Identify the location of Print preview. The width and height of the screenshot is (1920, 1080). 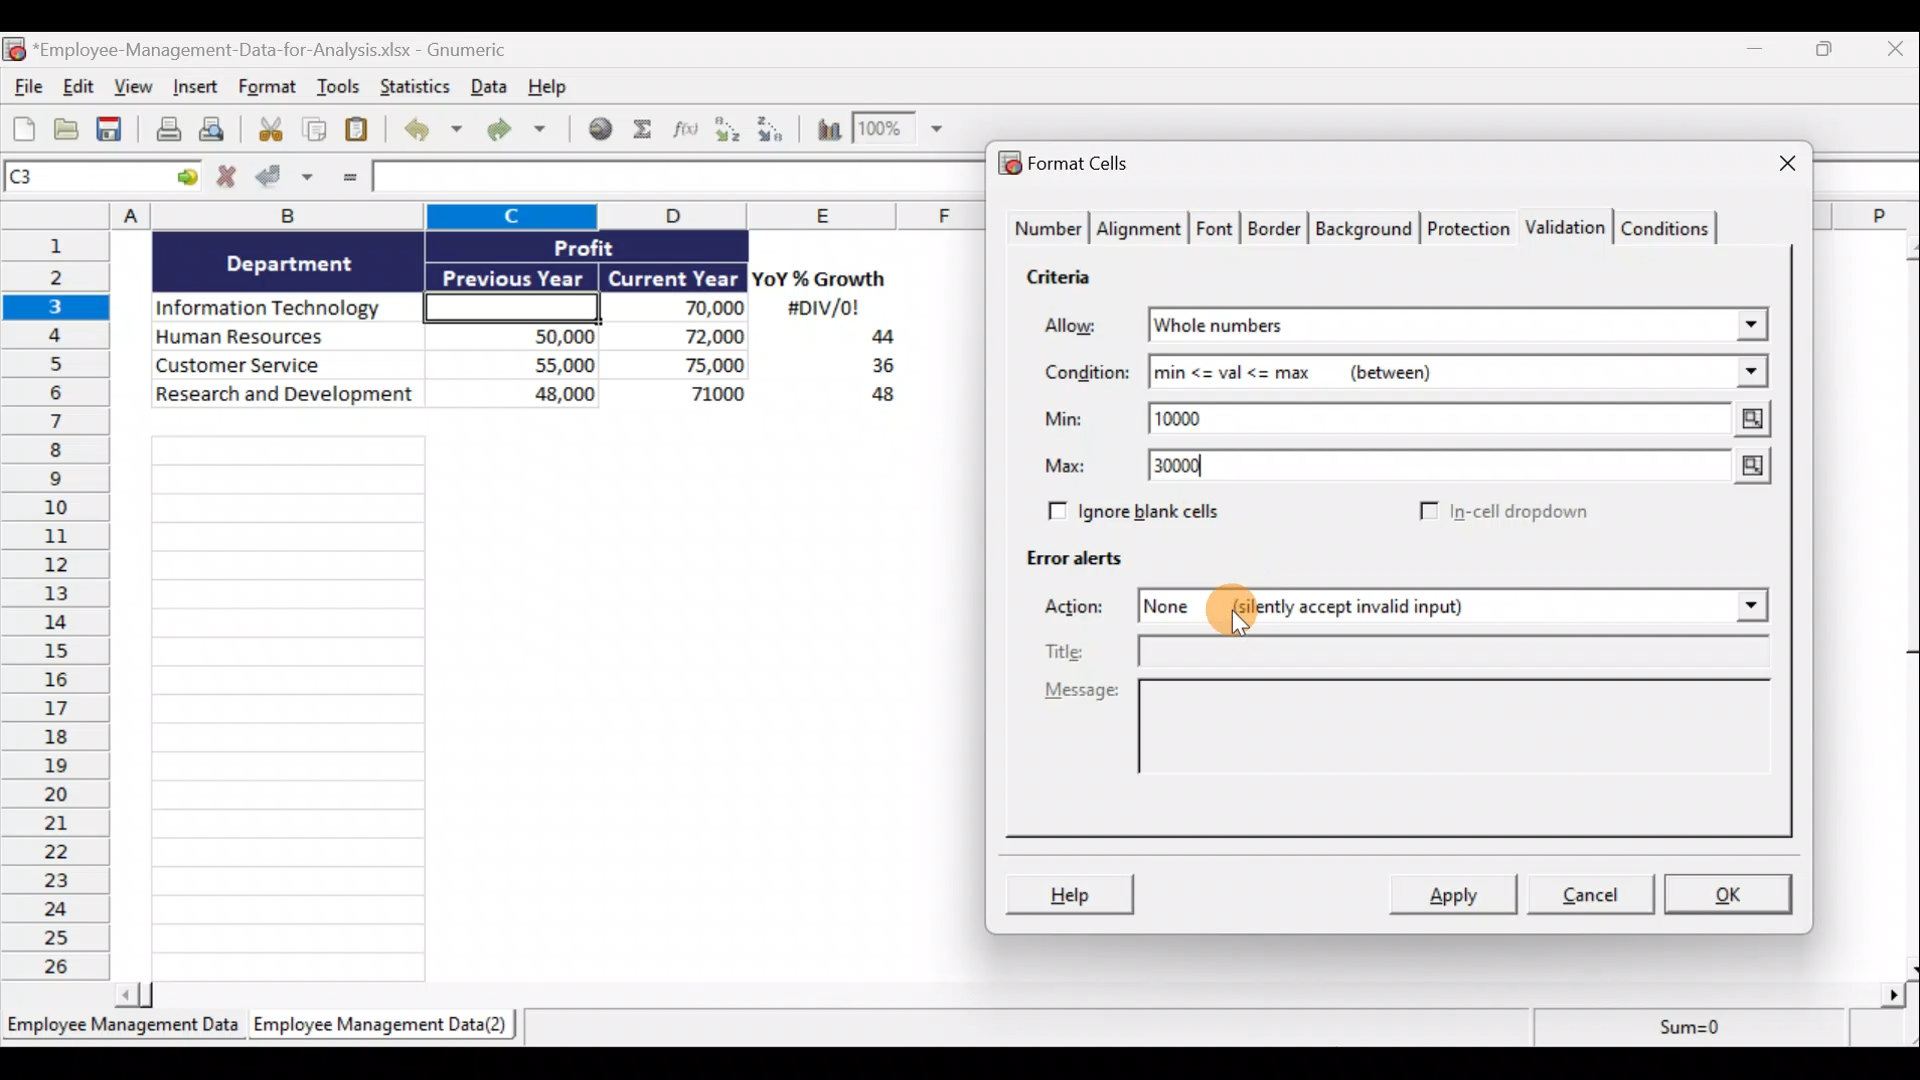
(223, 134).